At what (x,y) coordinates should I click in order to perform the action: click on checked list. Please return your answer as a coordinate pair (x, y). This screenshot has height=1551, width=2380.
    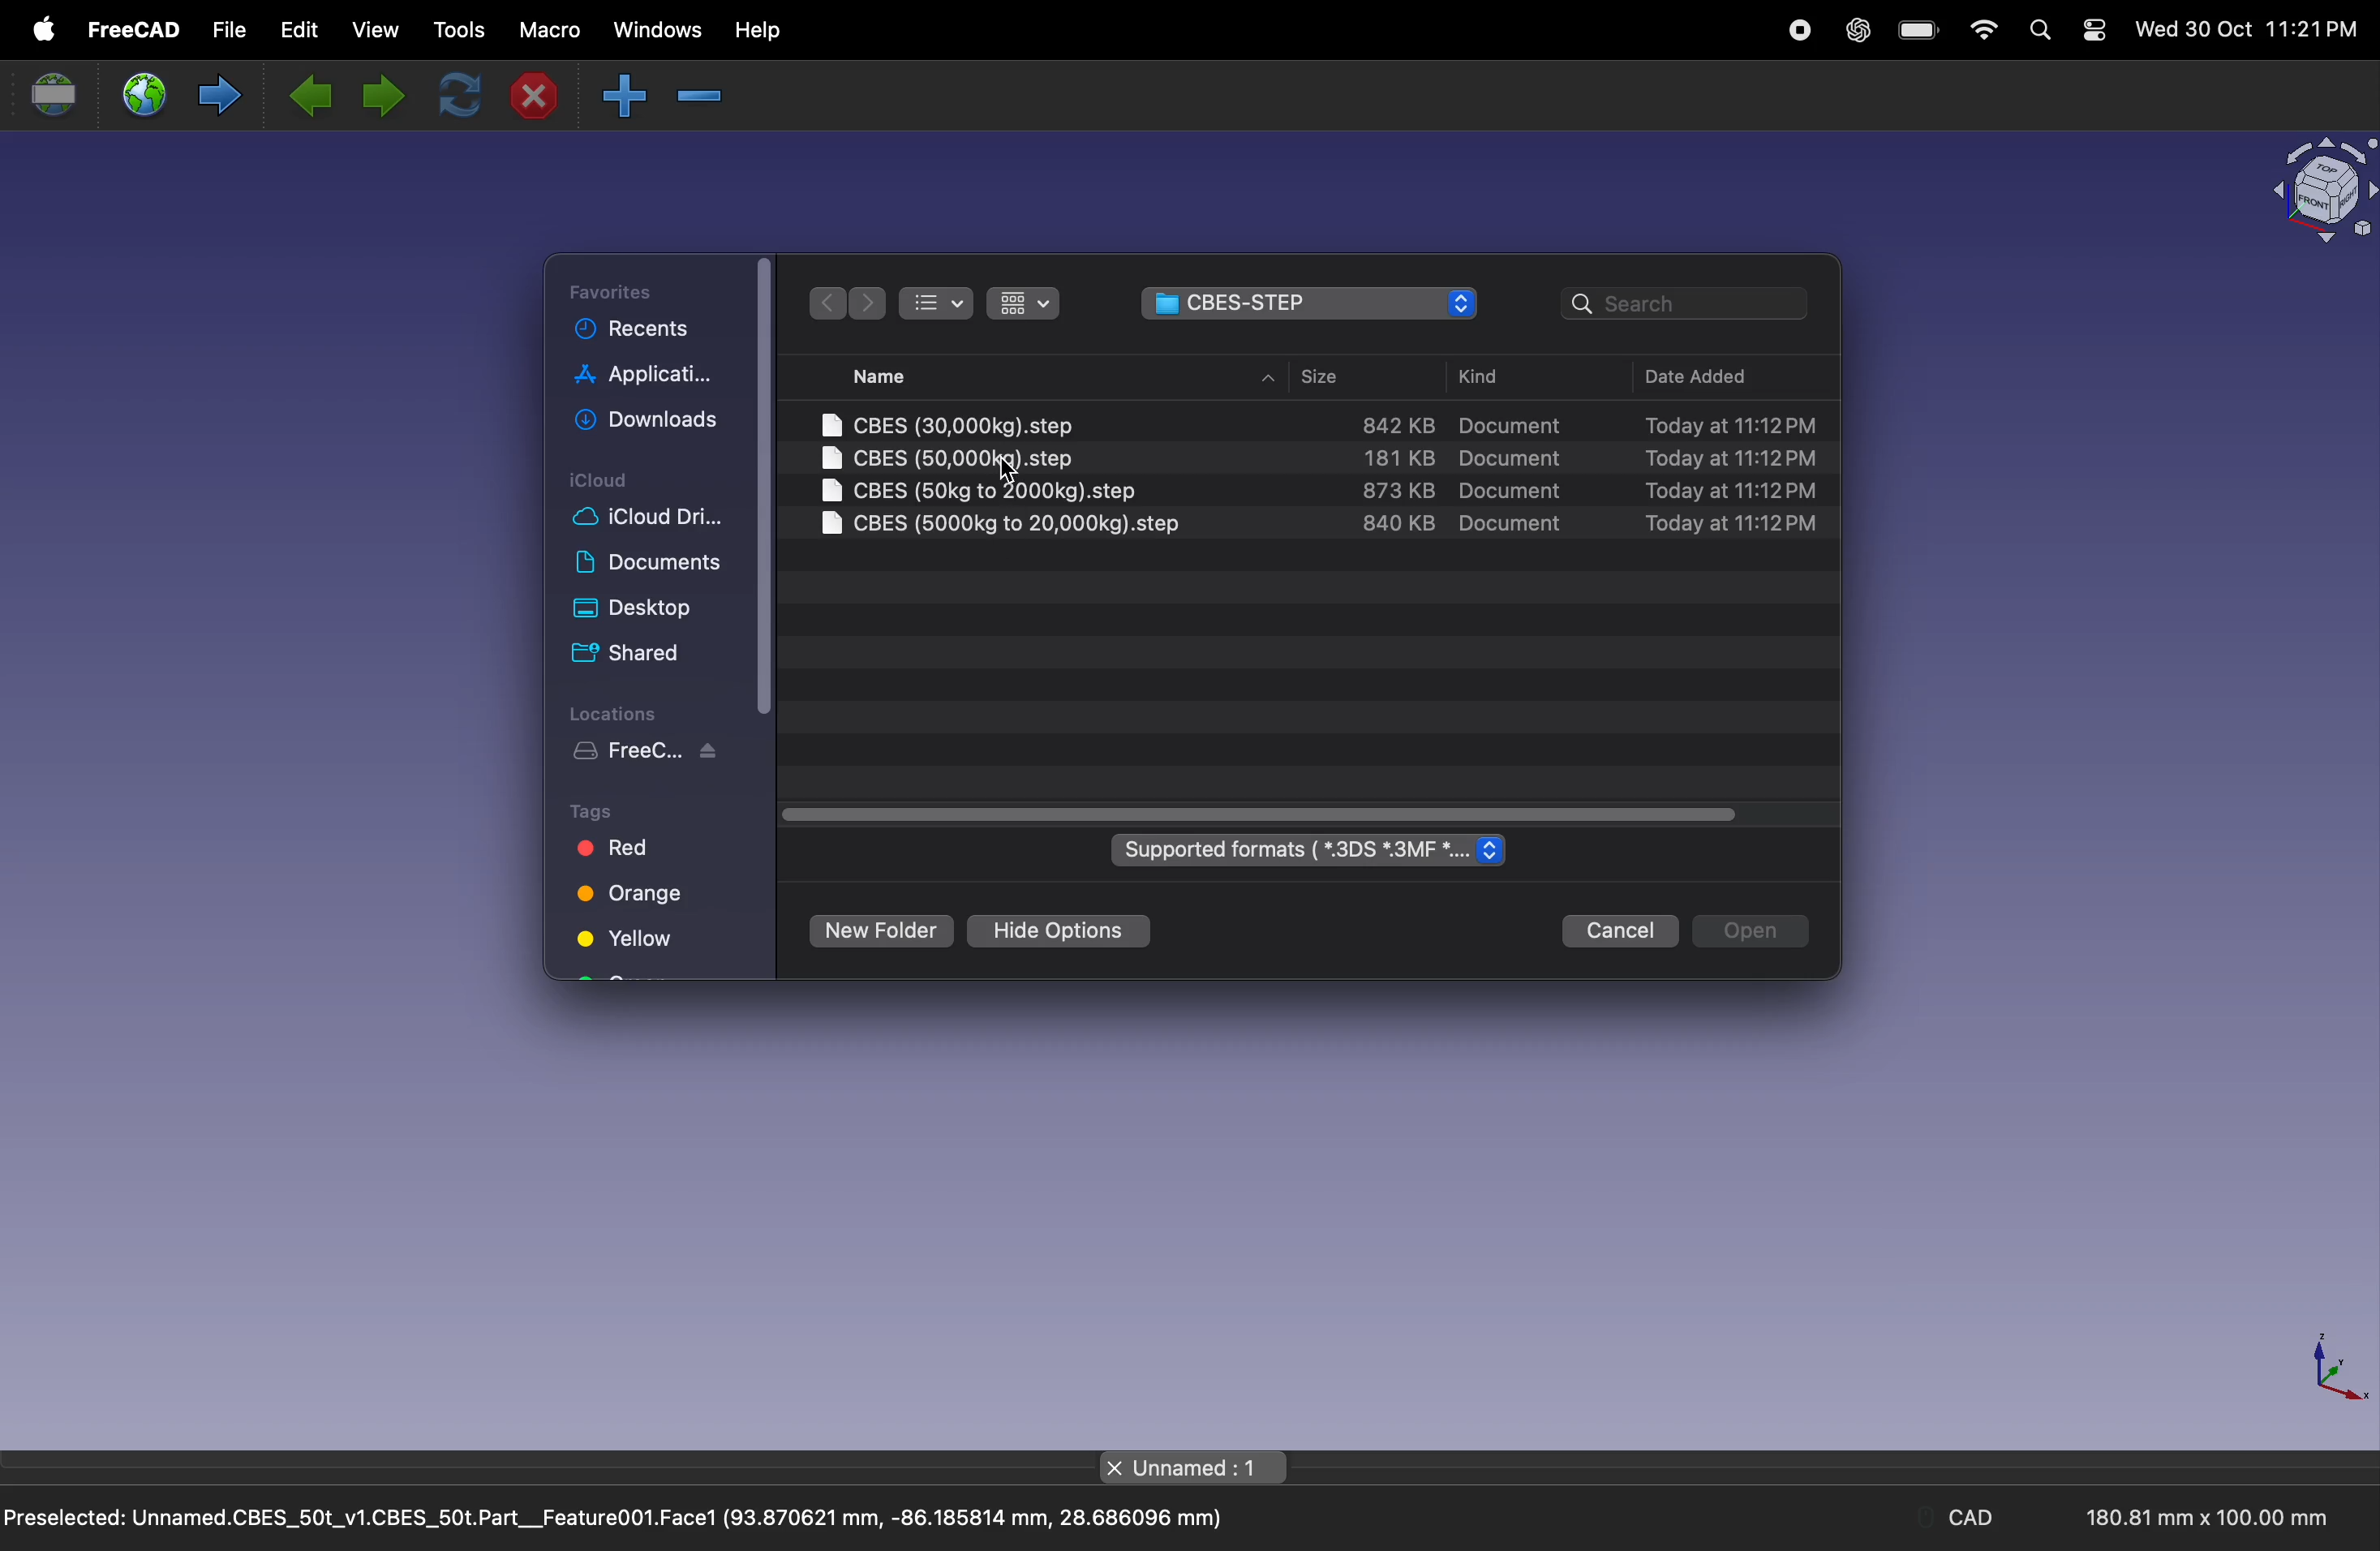
    Looking at the image, I should click on (1027, 305).